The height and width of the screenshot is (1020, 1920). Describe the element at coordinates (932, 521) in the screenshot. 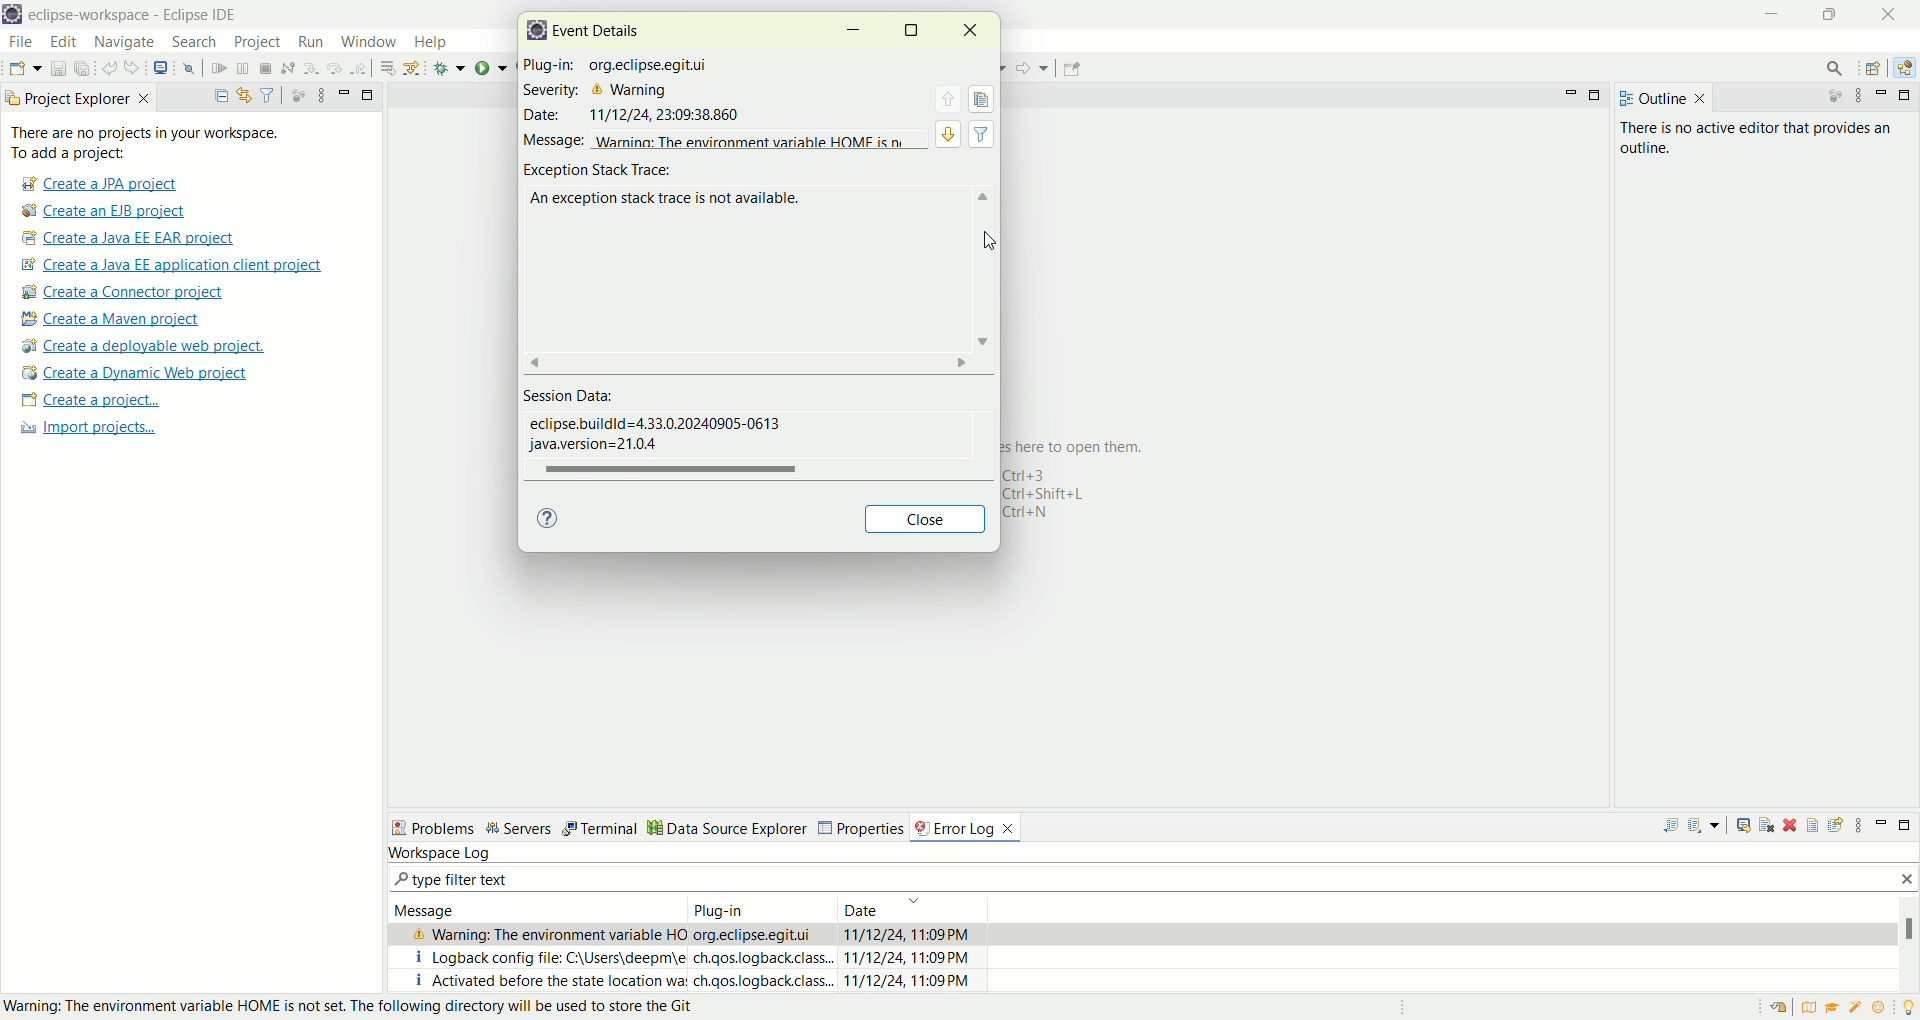

I see `close` at that location.